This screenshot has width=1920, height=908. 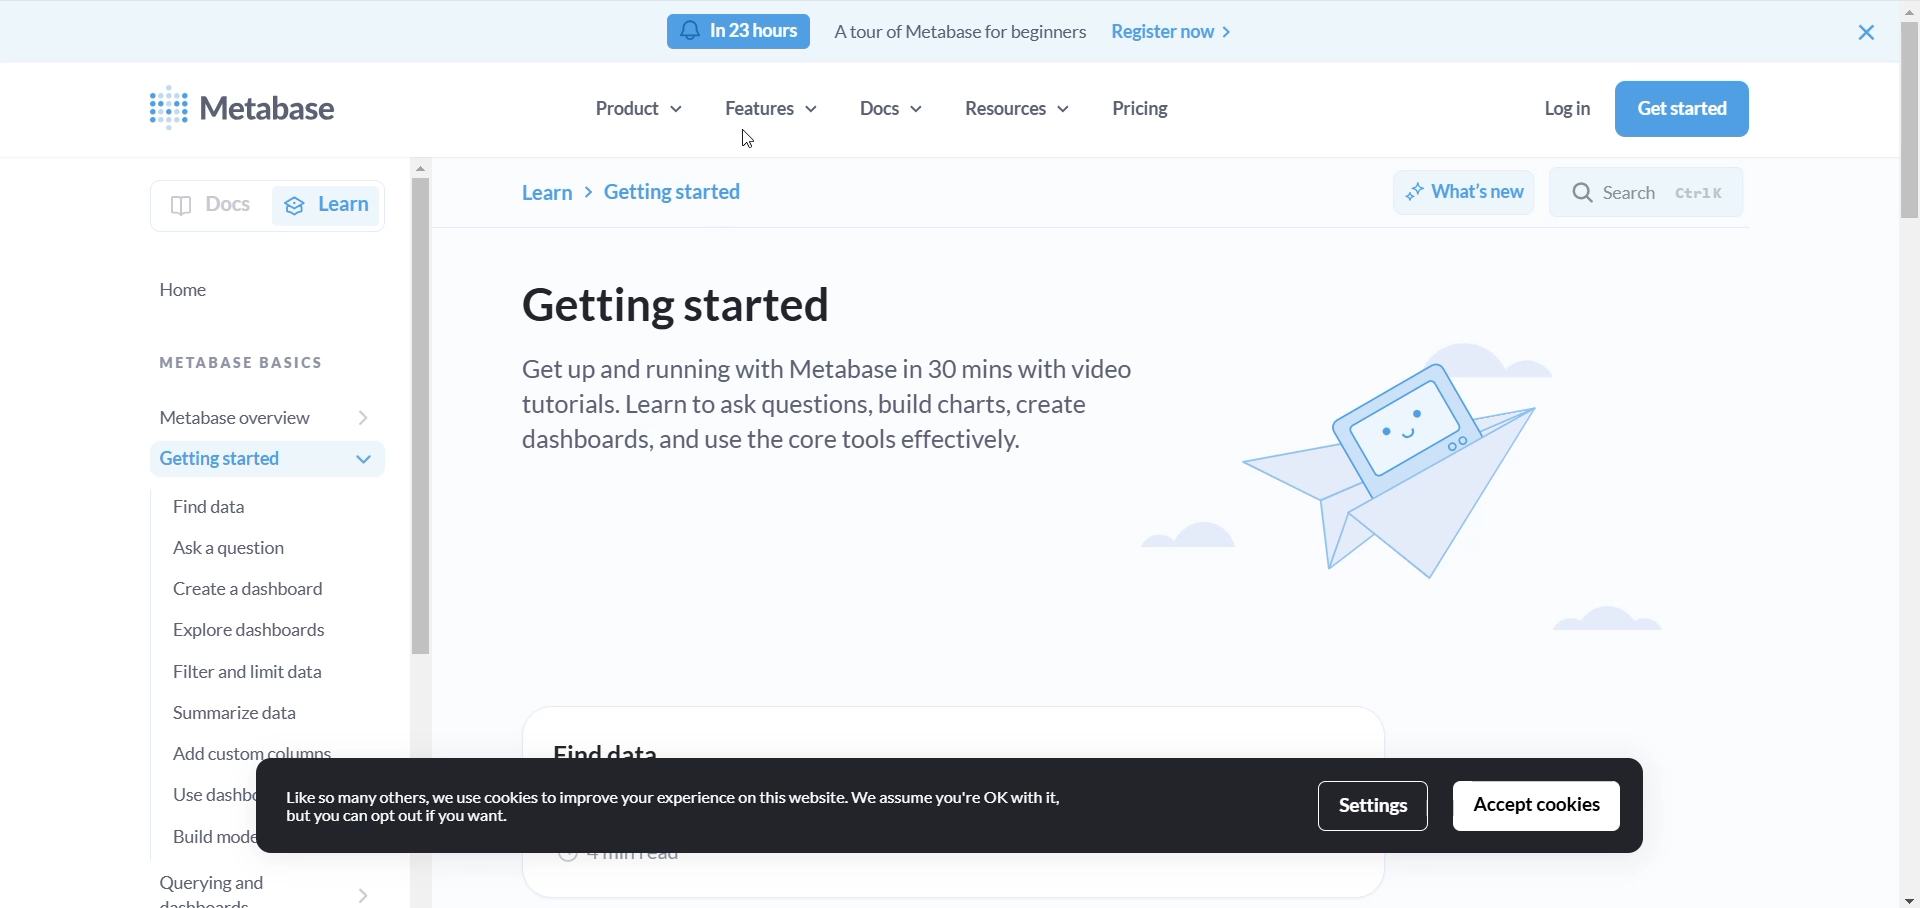 I want to click on CURSOR, so click(x=749, y=142).